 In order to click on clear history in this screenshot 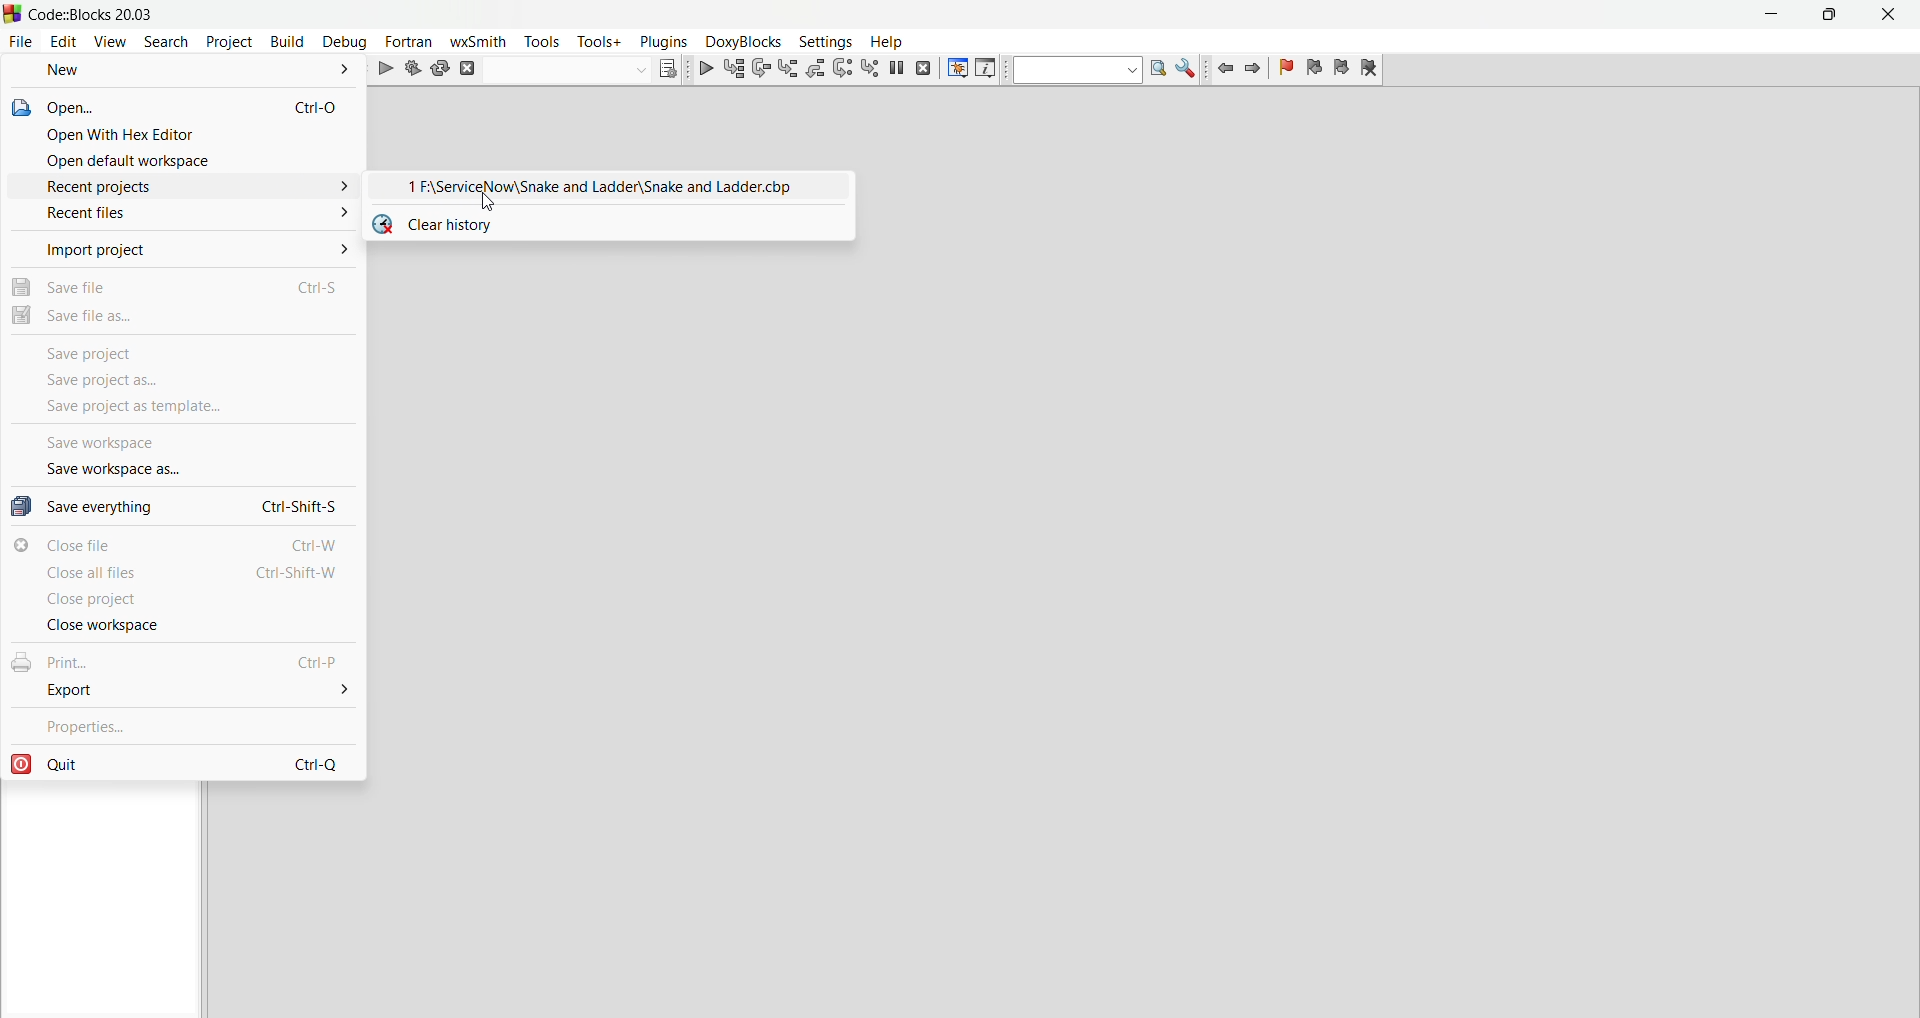, I will do `click(615, 223)`.